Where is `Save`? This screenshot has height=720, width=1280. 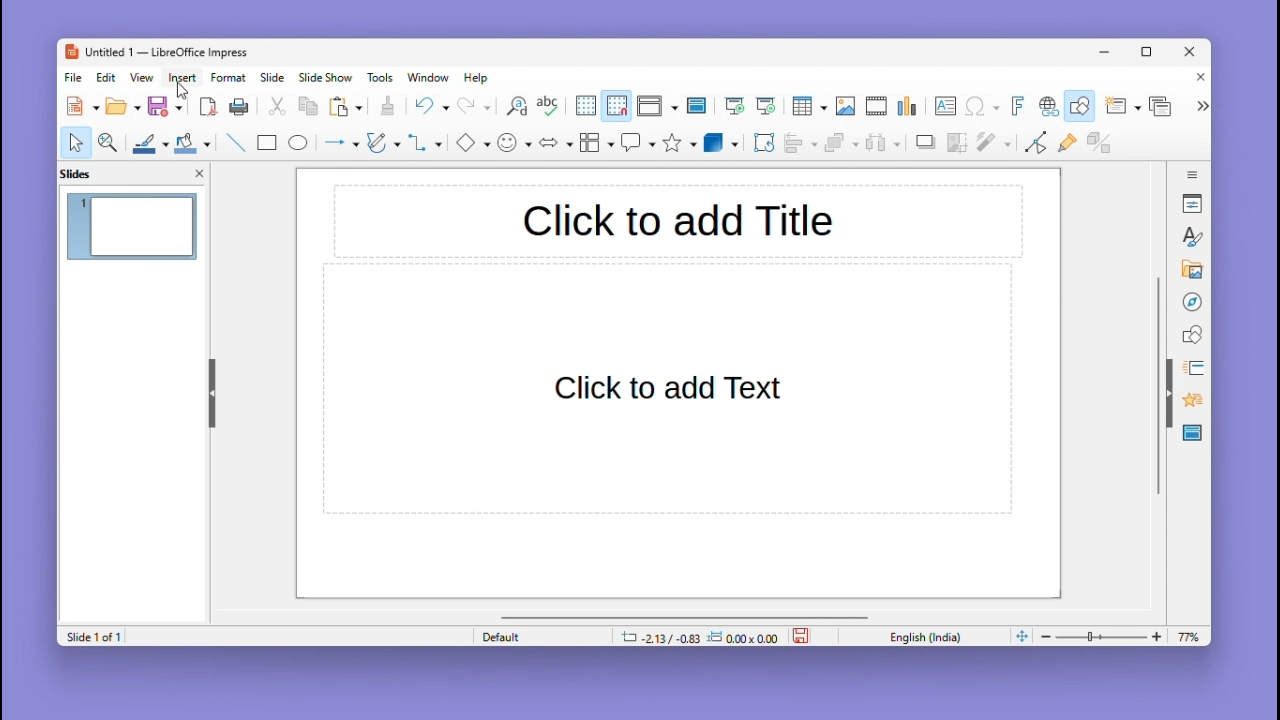
Save is located at coordinates (166, 106).